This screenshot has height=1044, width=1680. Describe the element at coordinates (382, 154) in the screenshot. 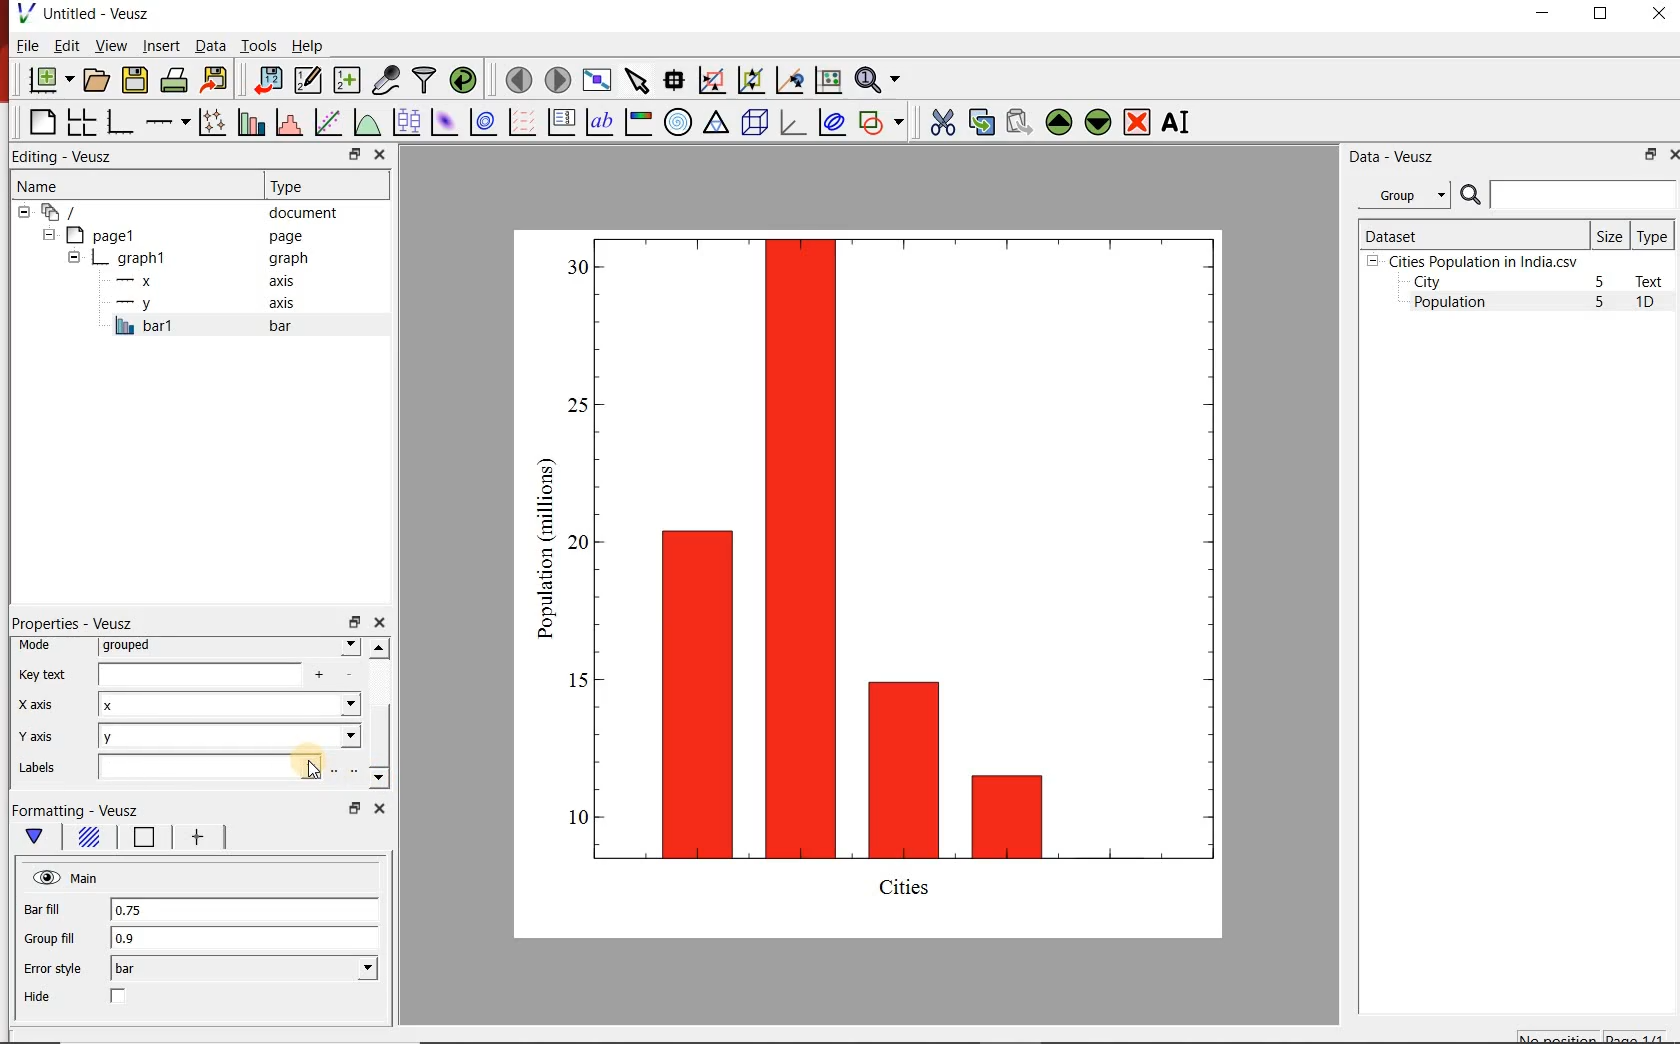

I see `close` at that location.